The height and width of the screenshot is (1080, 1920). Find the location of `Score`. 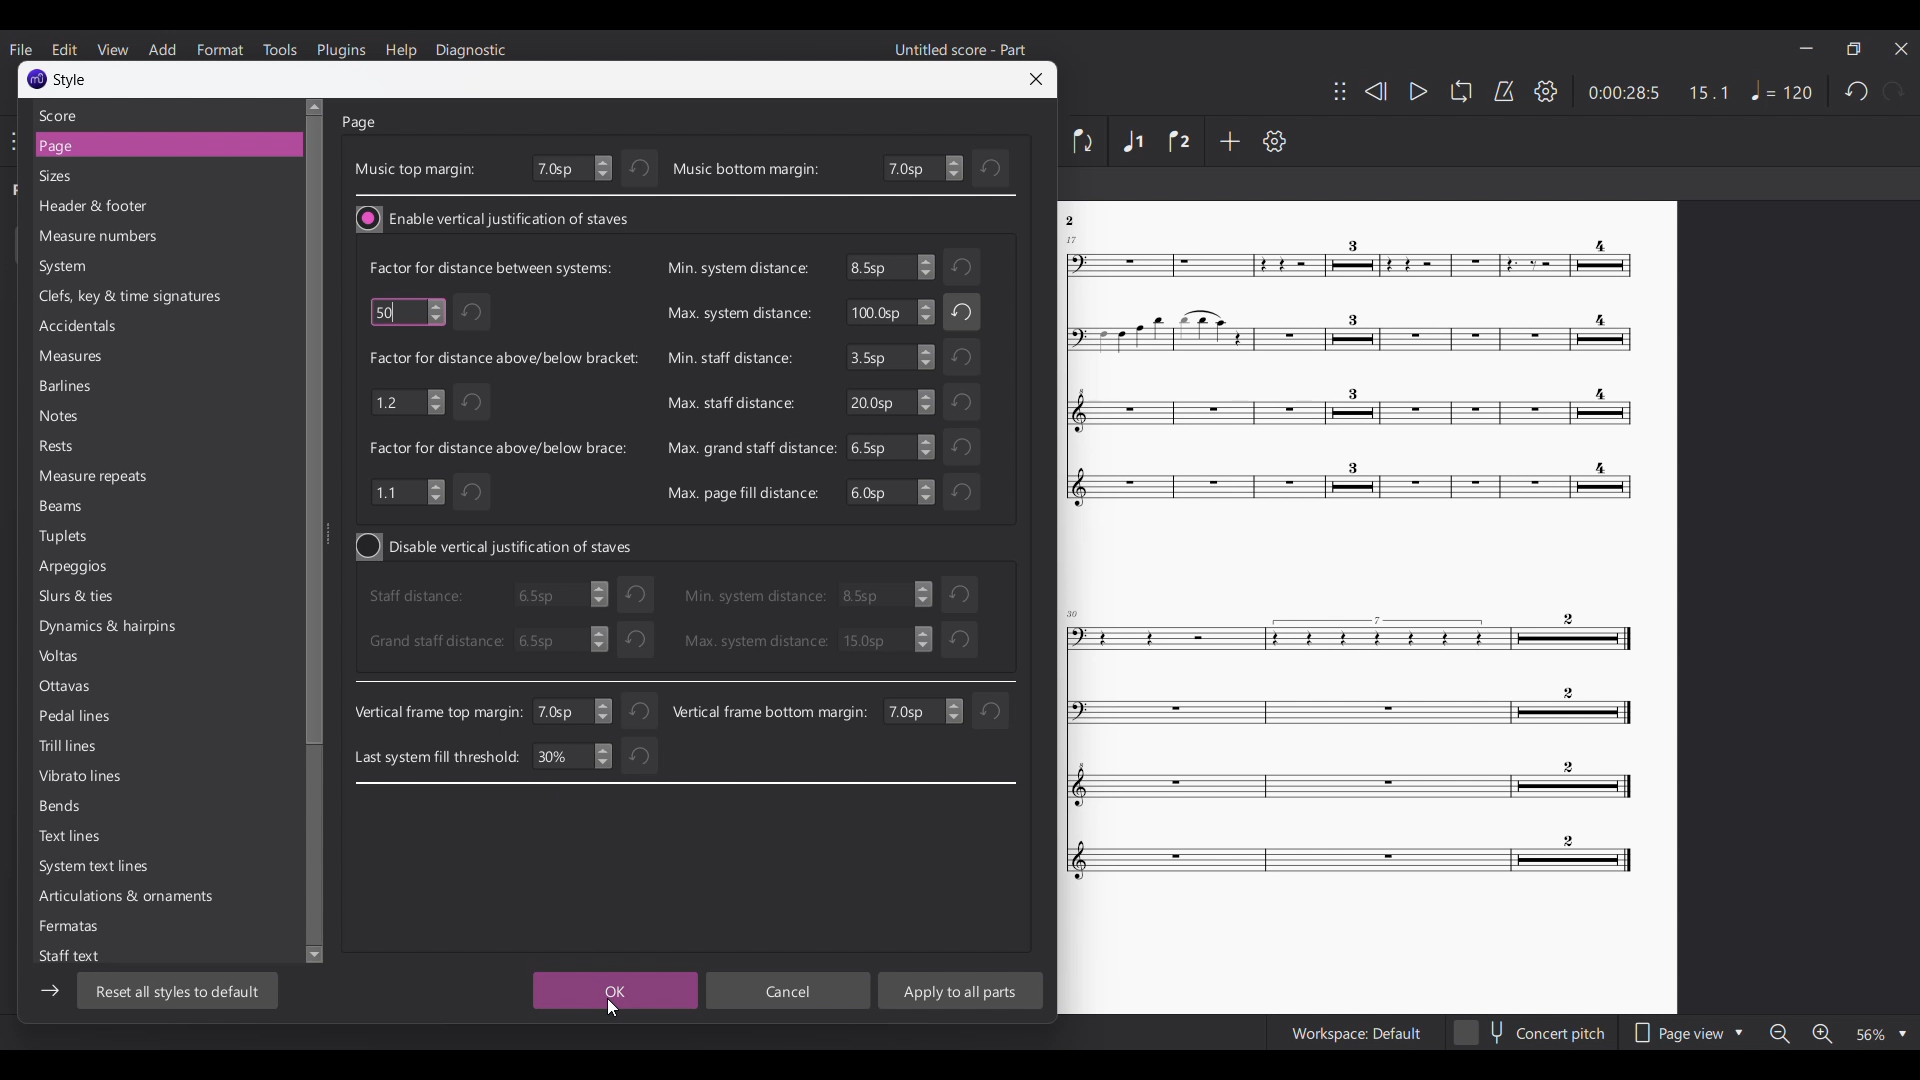

Score is located at coordinates (157, 115).